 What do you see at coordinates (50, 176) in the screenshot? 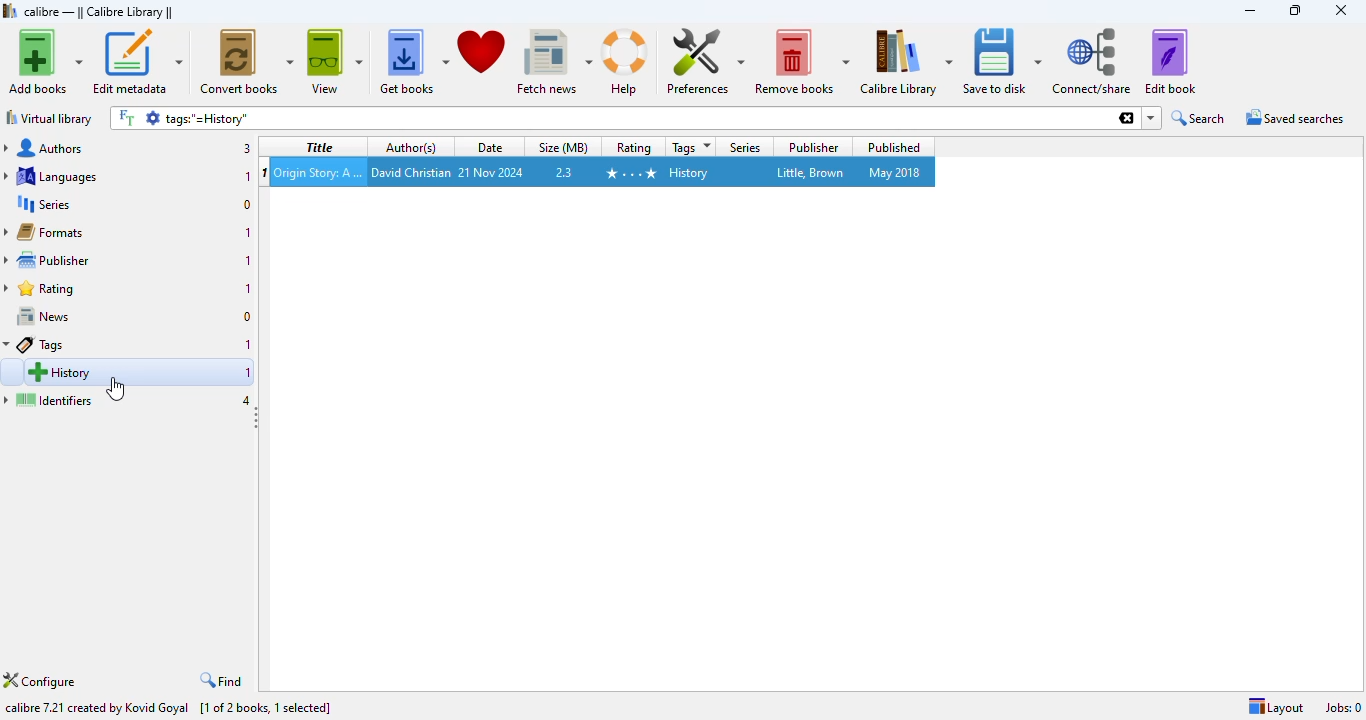
I see `languages` at bounding box center [50, 176].